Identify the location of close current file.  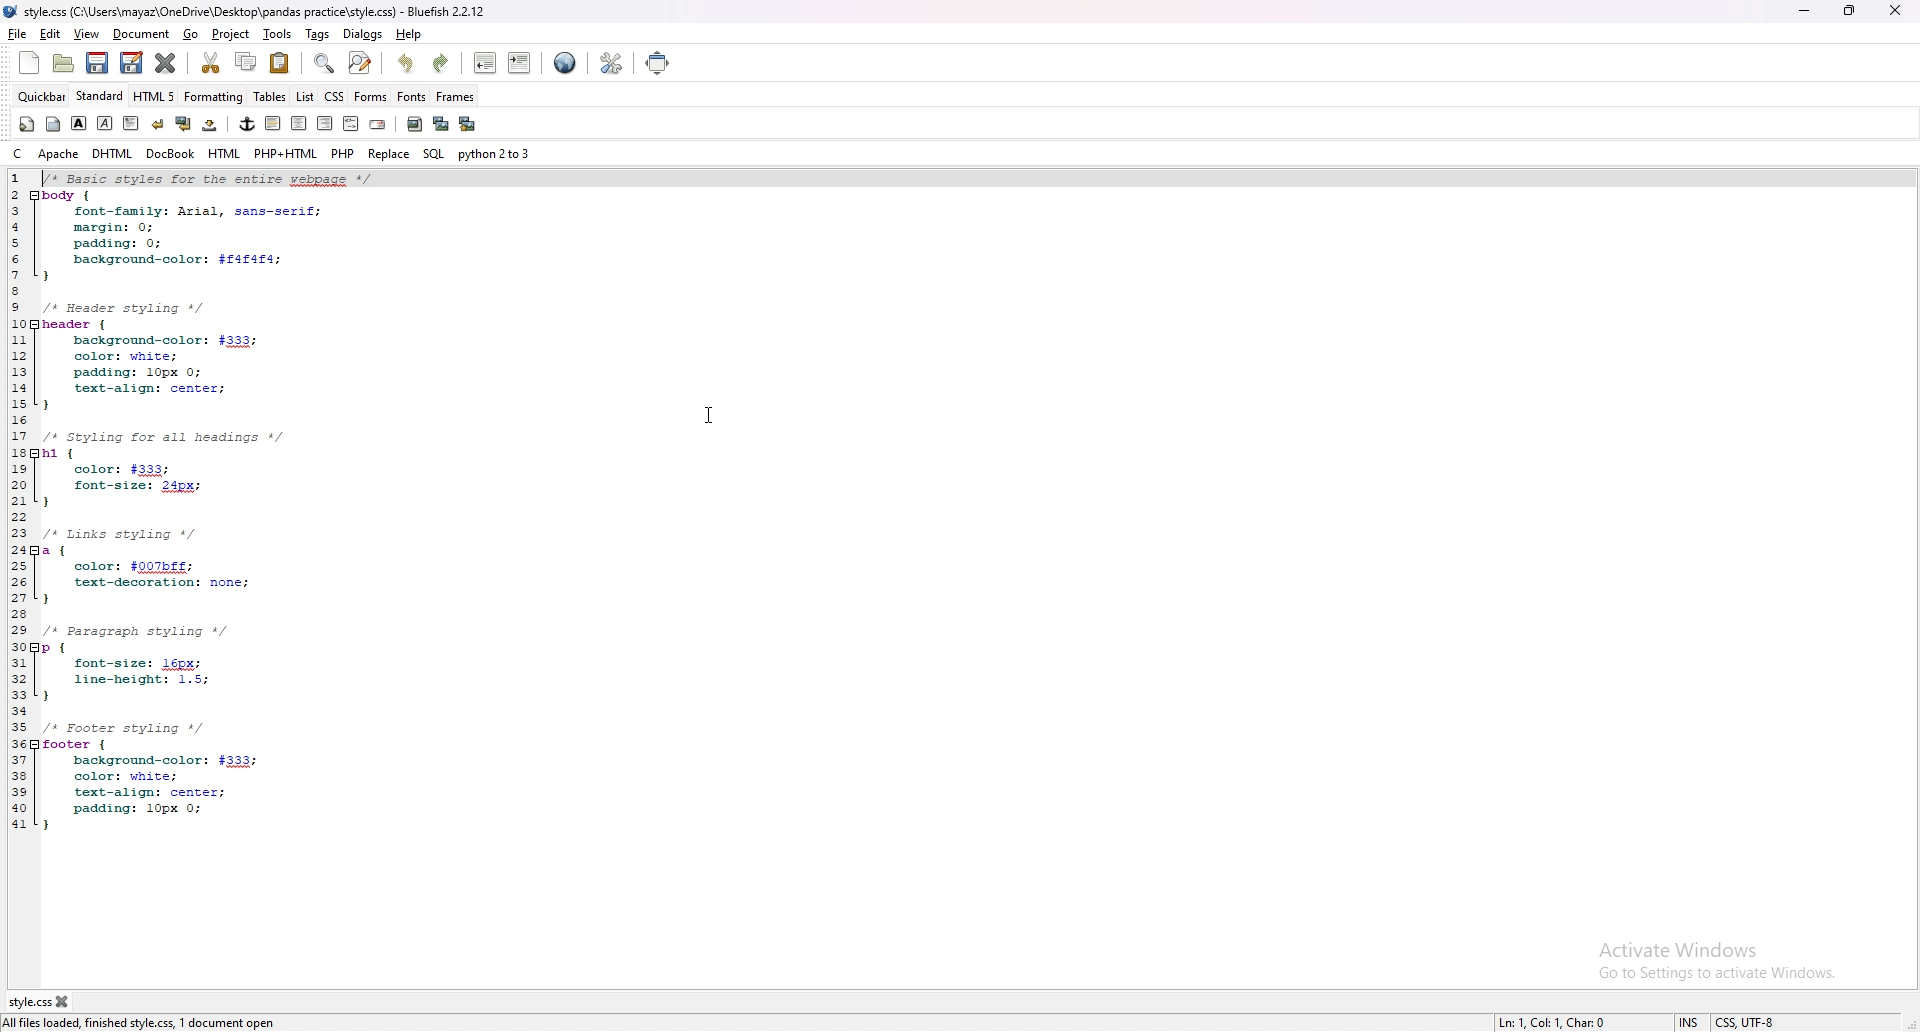
(167, 62).